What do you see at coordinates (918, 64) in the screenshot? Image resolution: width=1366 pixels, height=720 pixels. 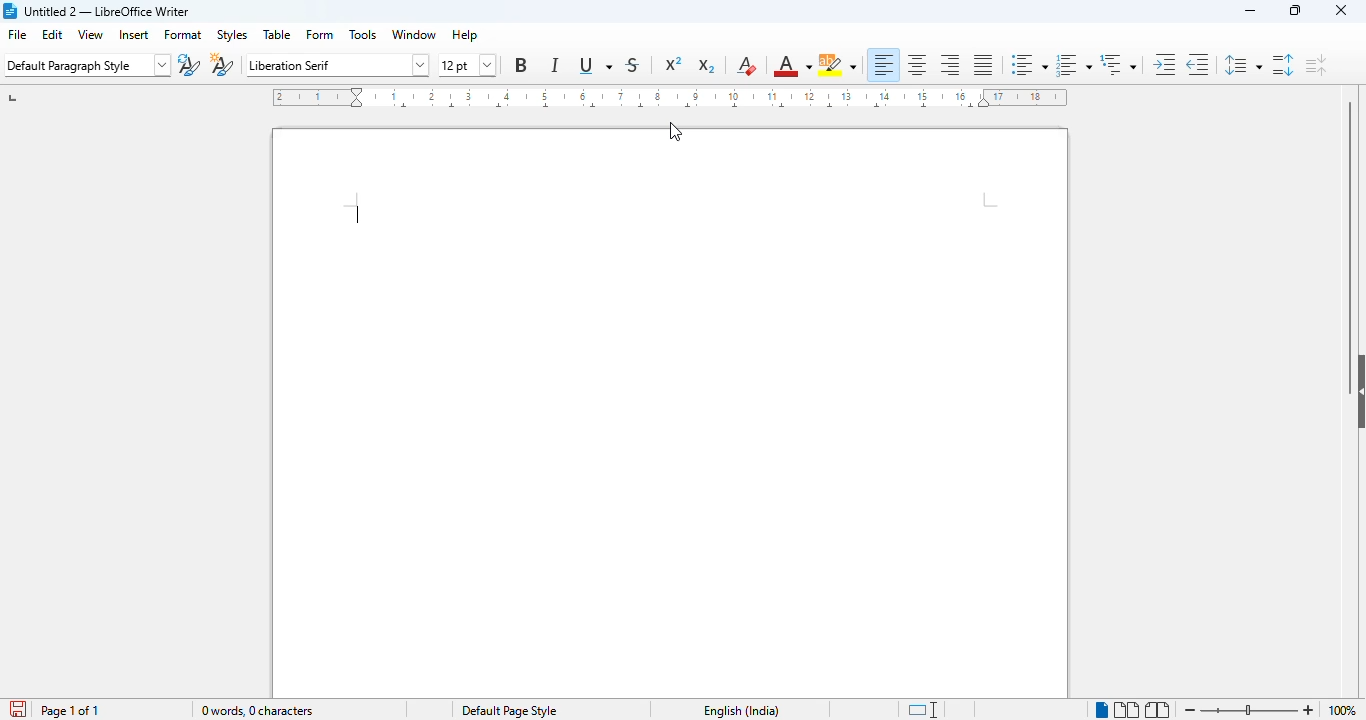 I see `align center` at bounding box center [918, 64].